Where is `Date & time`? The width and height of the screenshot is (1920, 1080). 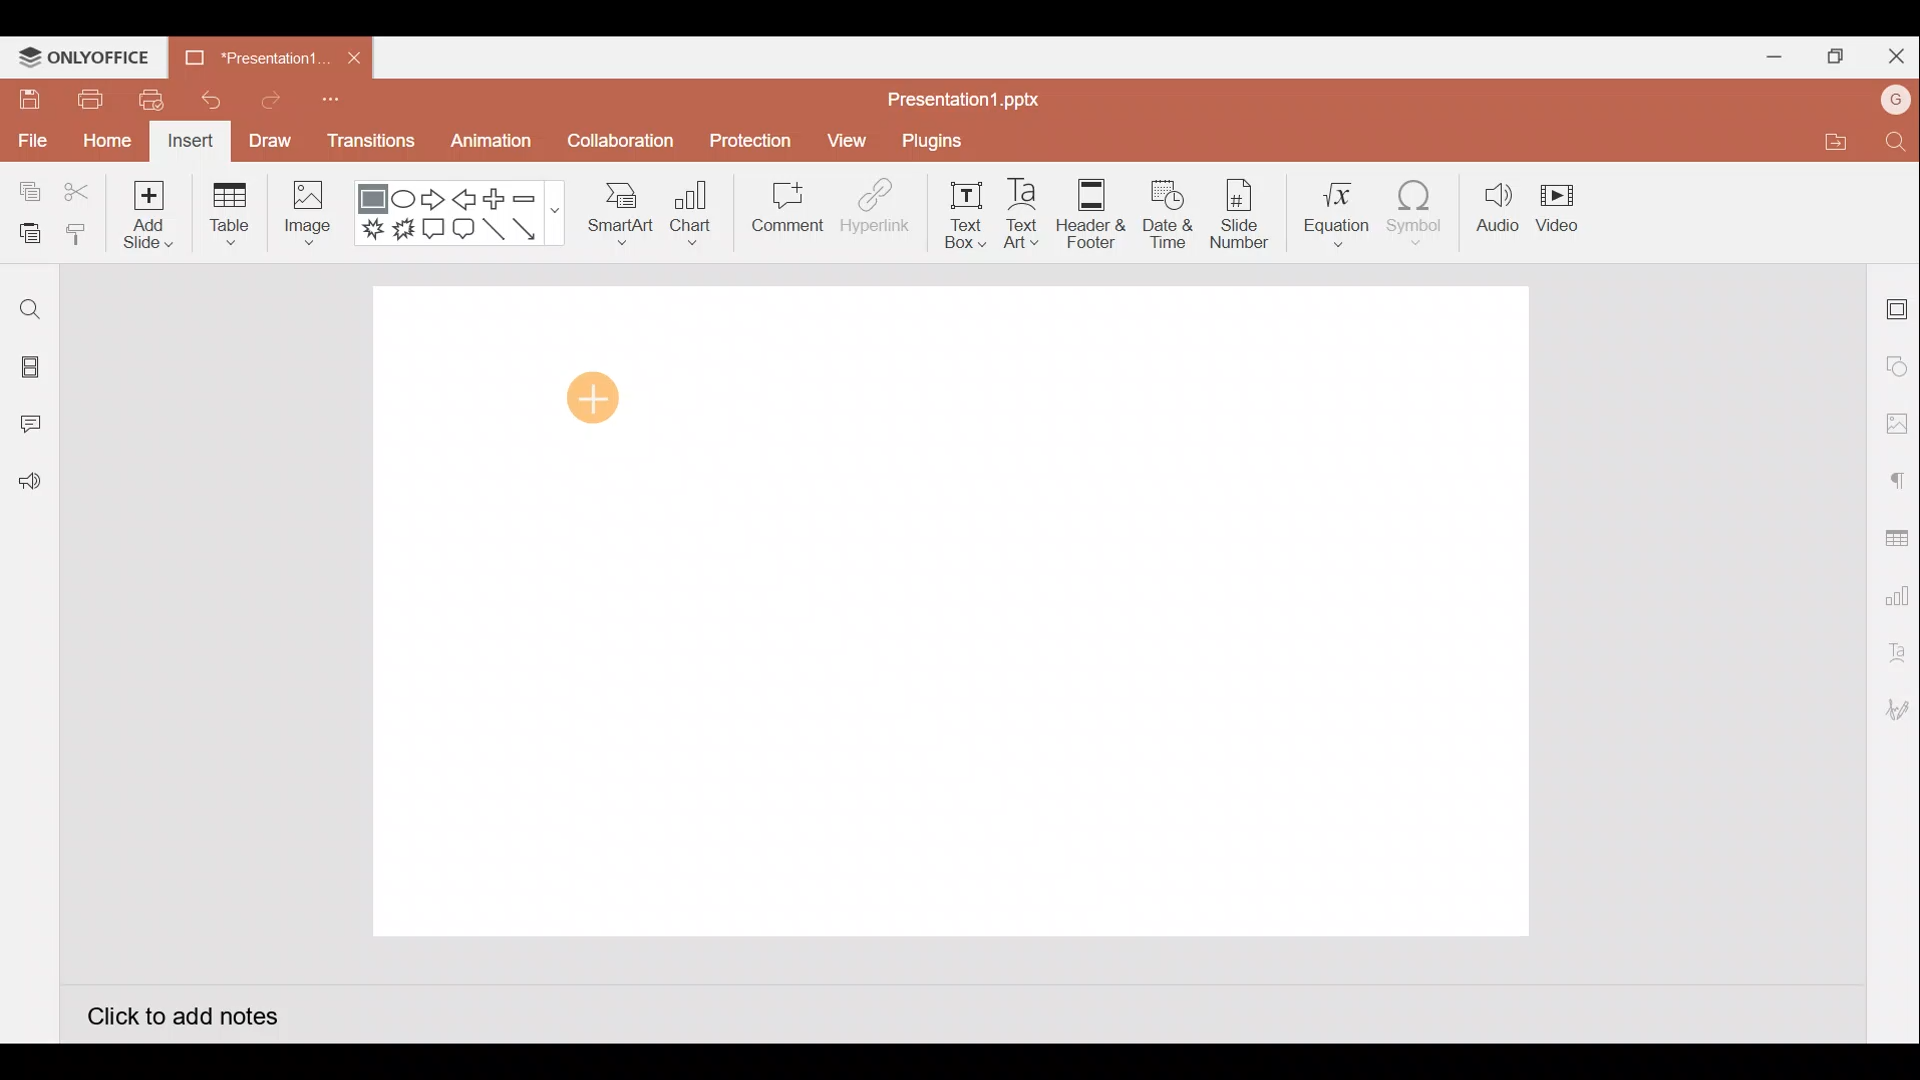 Date & time is located at coordinates (1168, 214).